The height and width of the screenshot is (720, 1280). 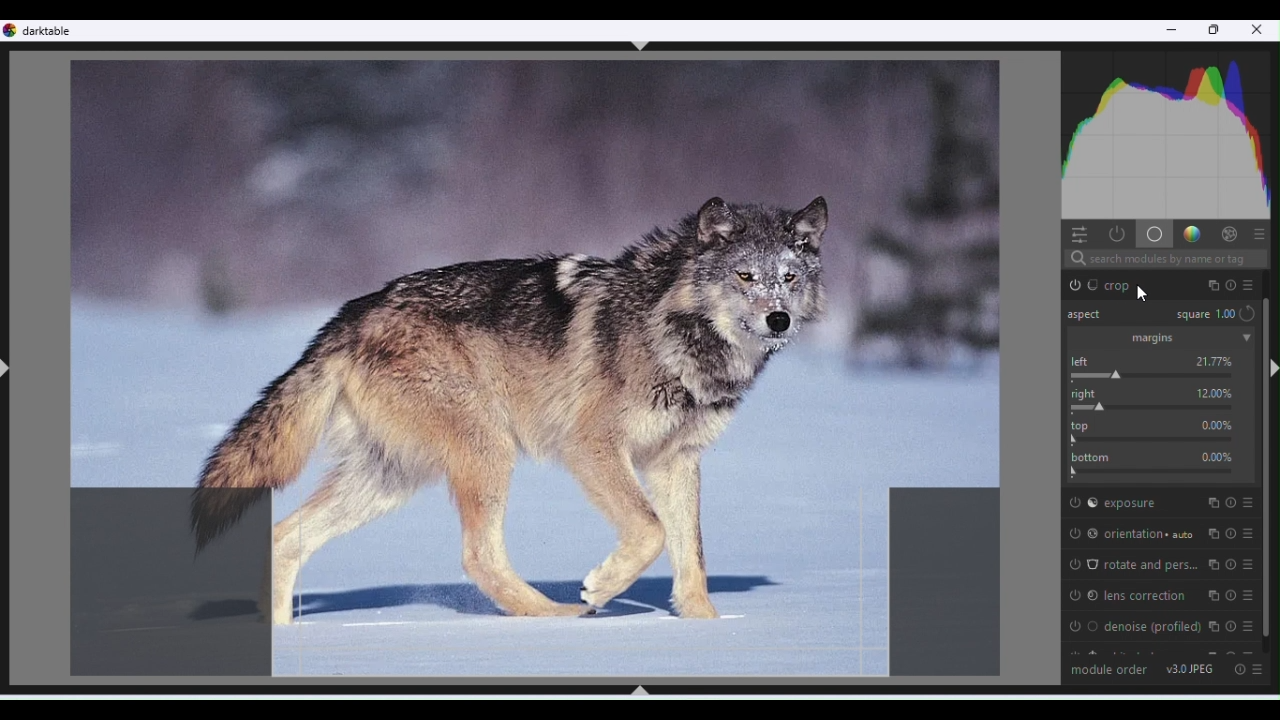 I want to click on logo, so click(x=11, y=30).